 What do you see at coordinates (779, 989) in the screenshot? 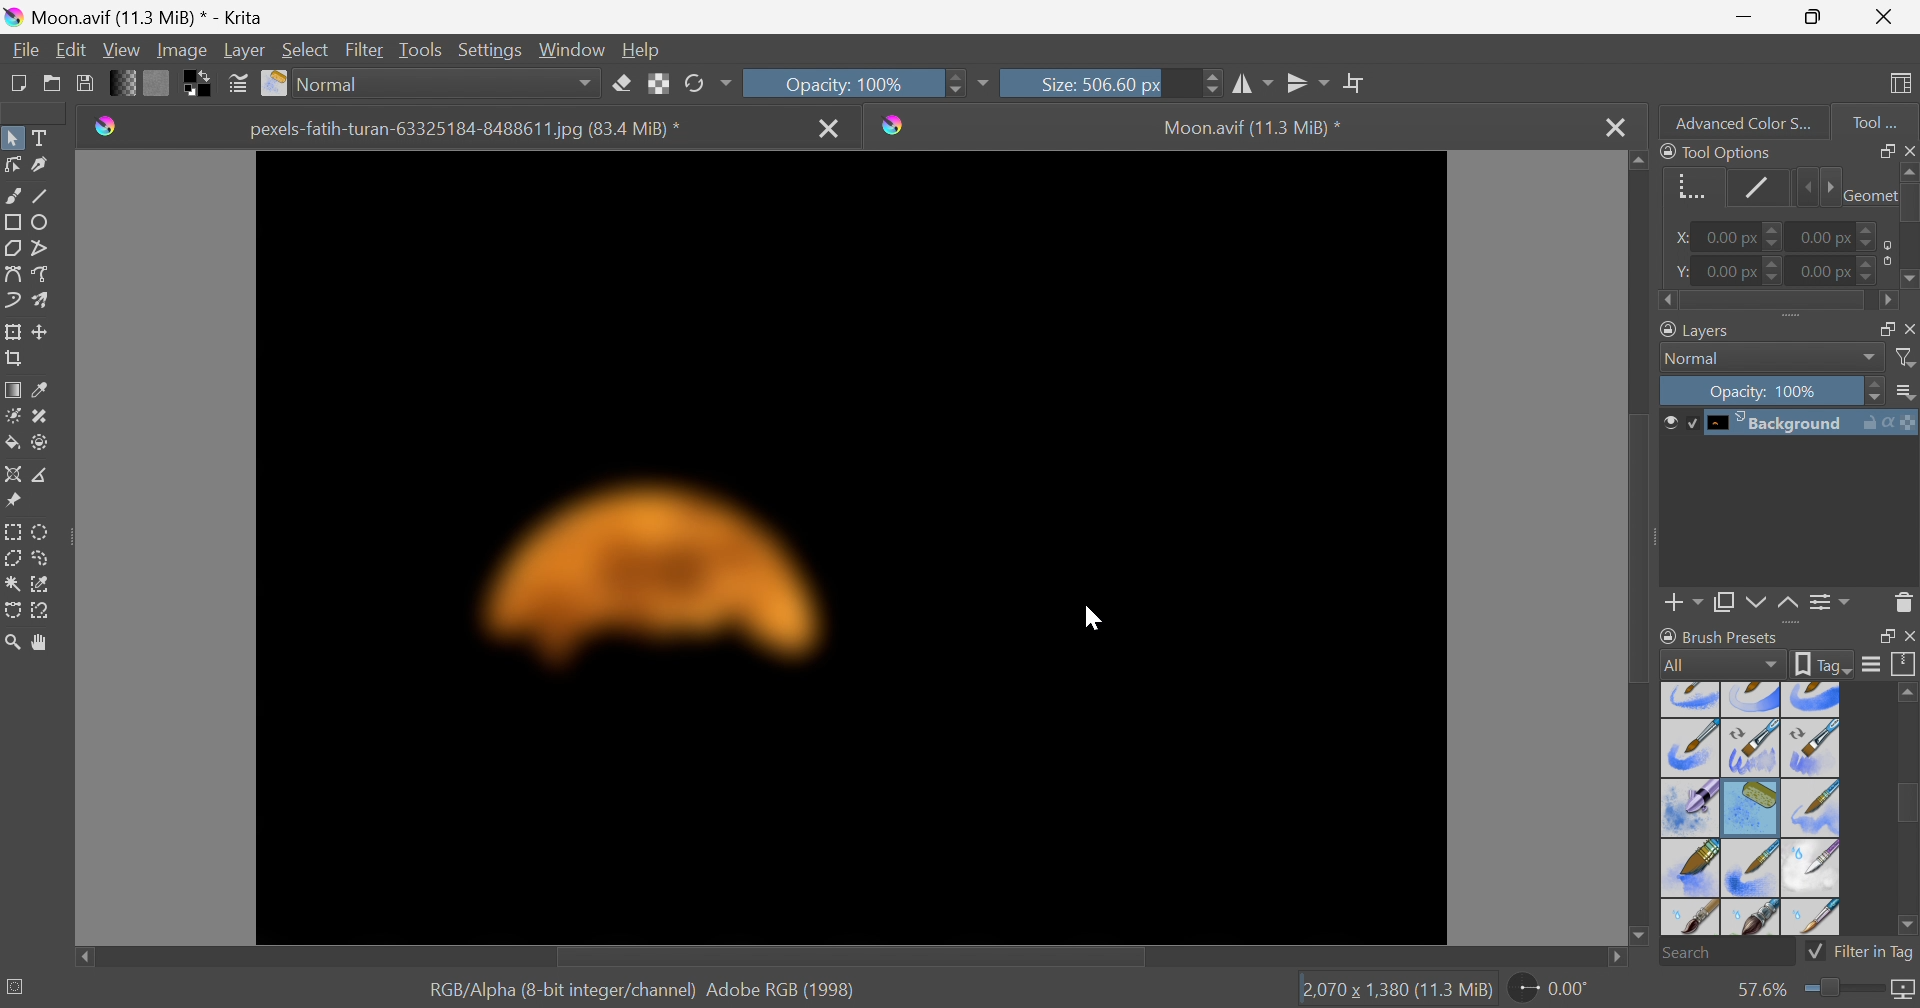
I see `Adobe RGB (1998)` at bounding box center [779, 989].